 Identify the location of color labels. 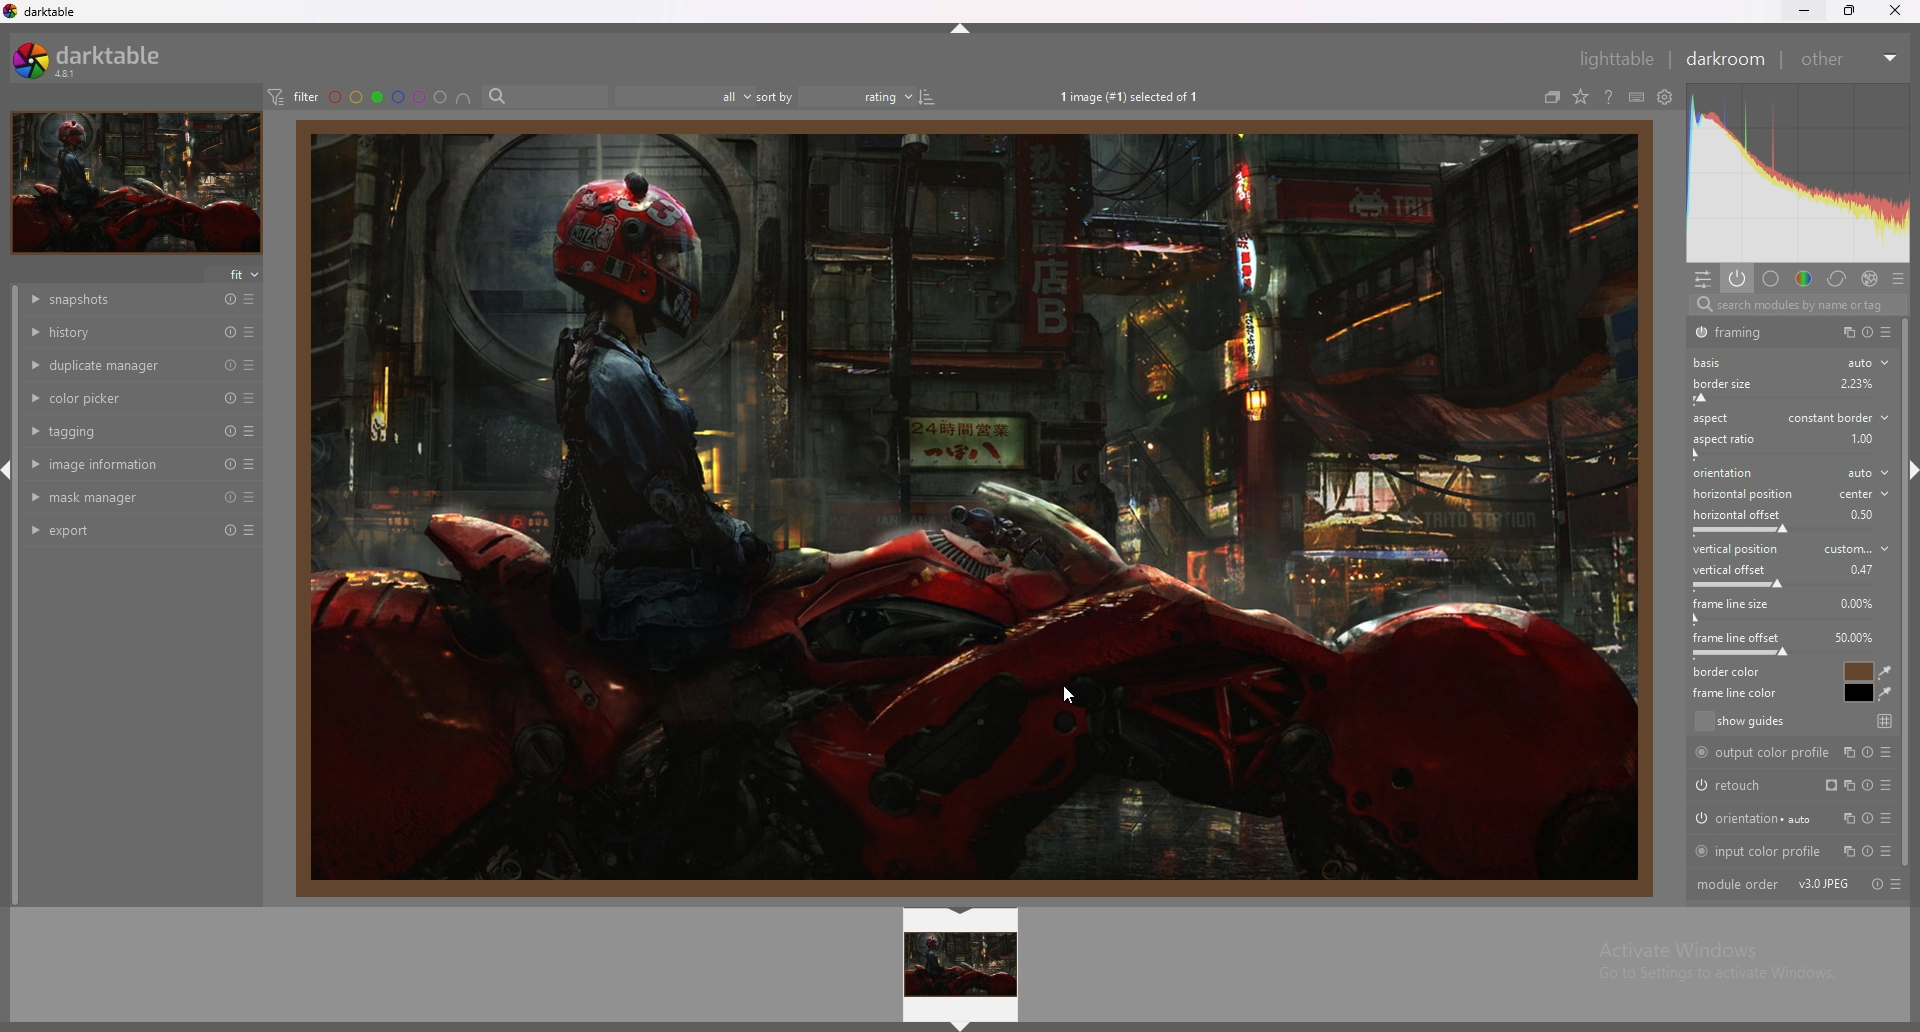
(389, 96).